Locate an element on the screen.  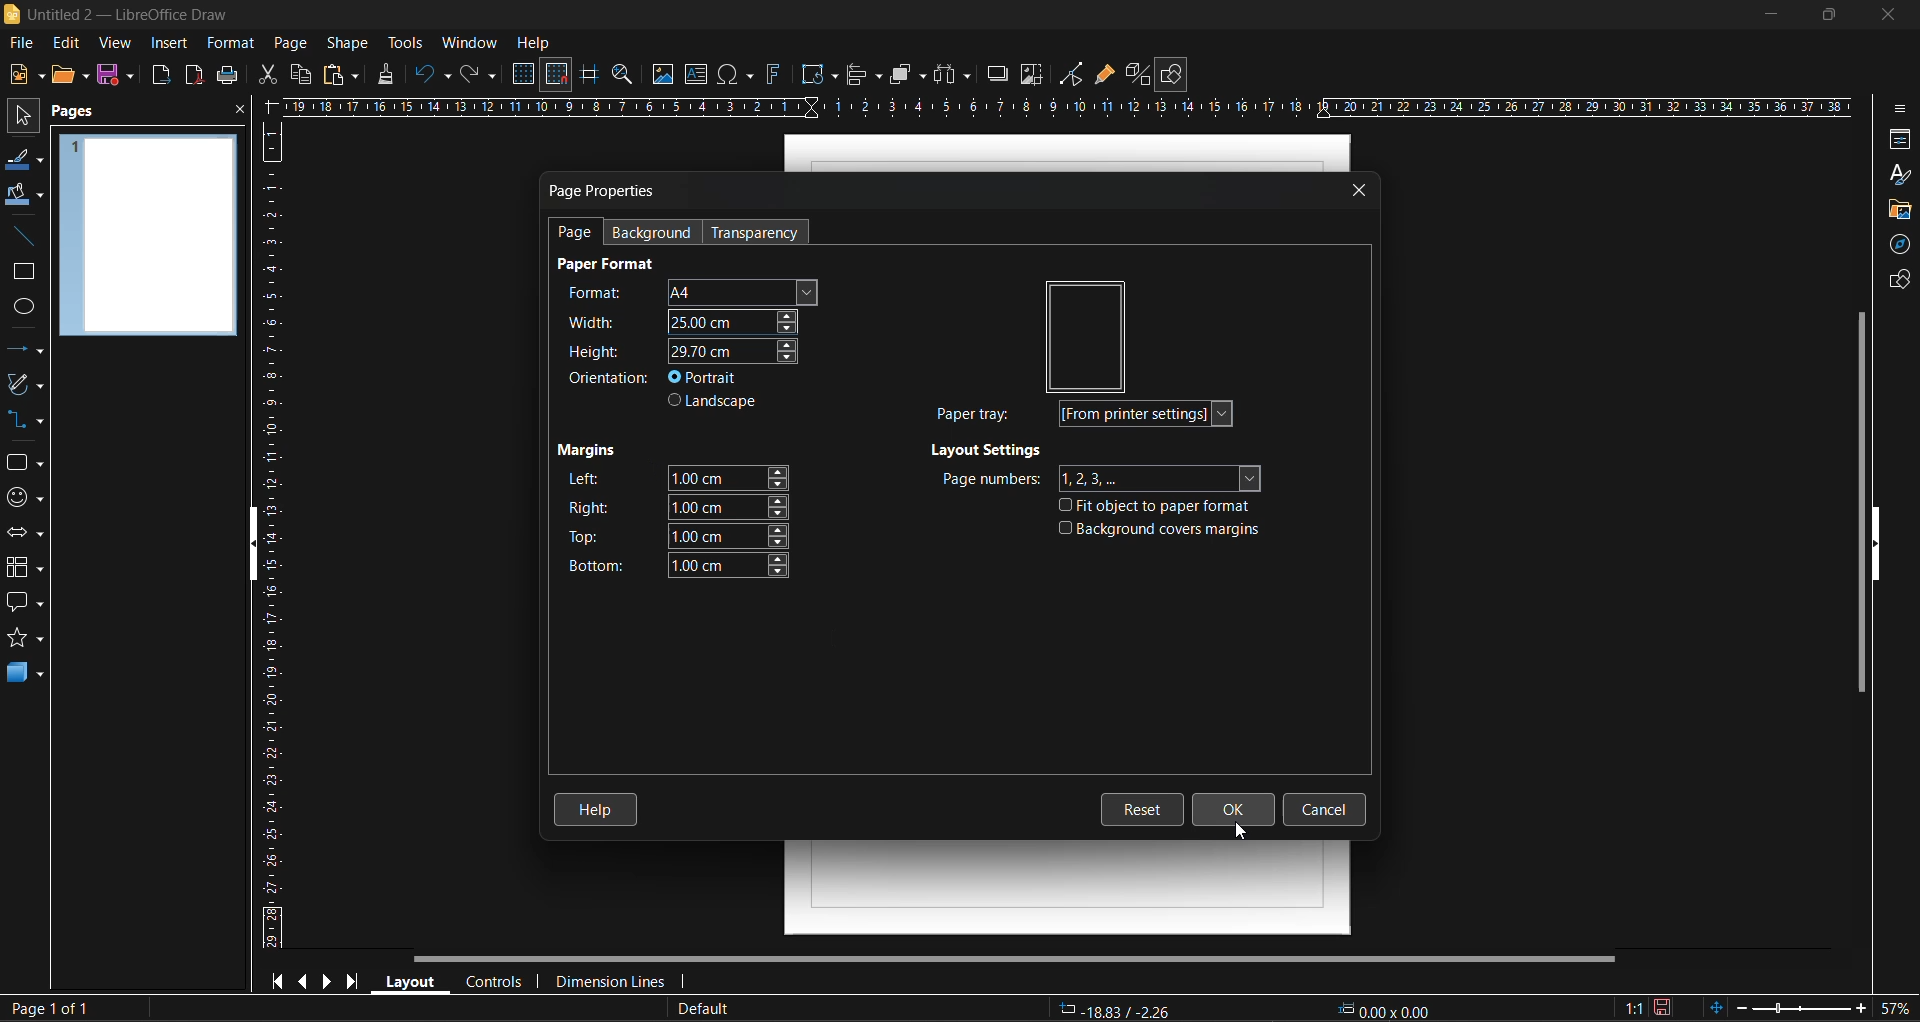
horizontal scroll bar is located at coordinates (1017, 958).